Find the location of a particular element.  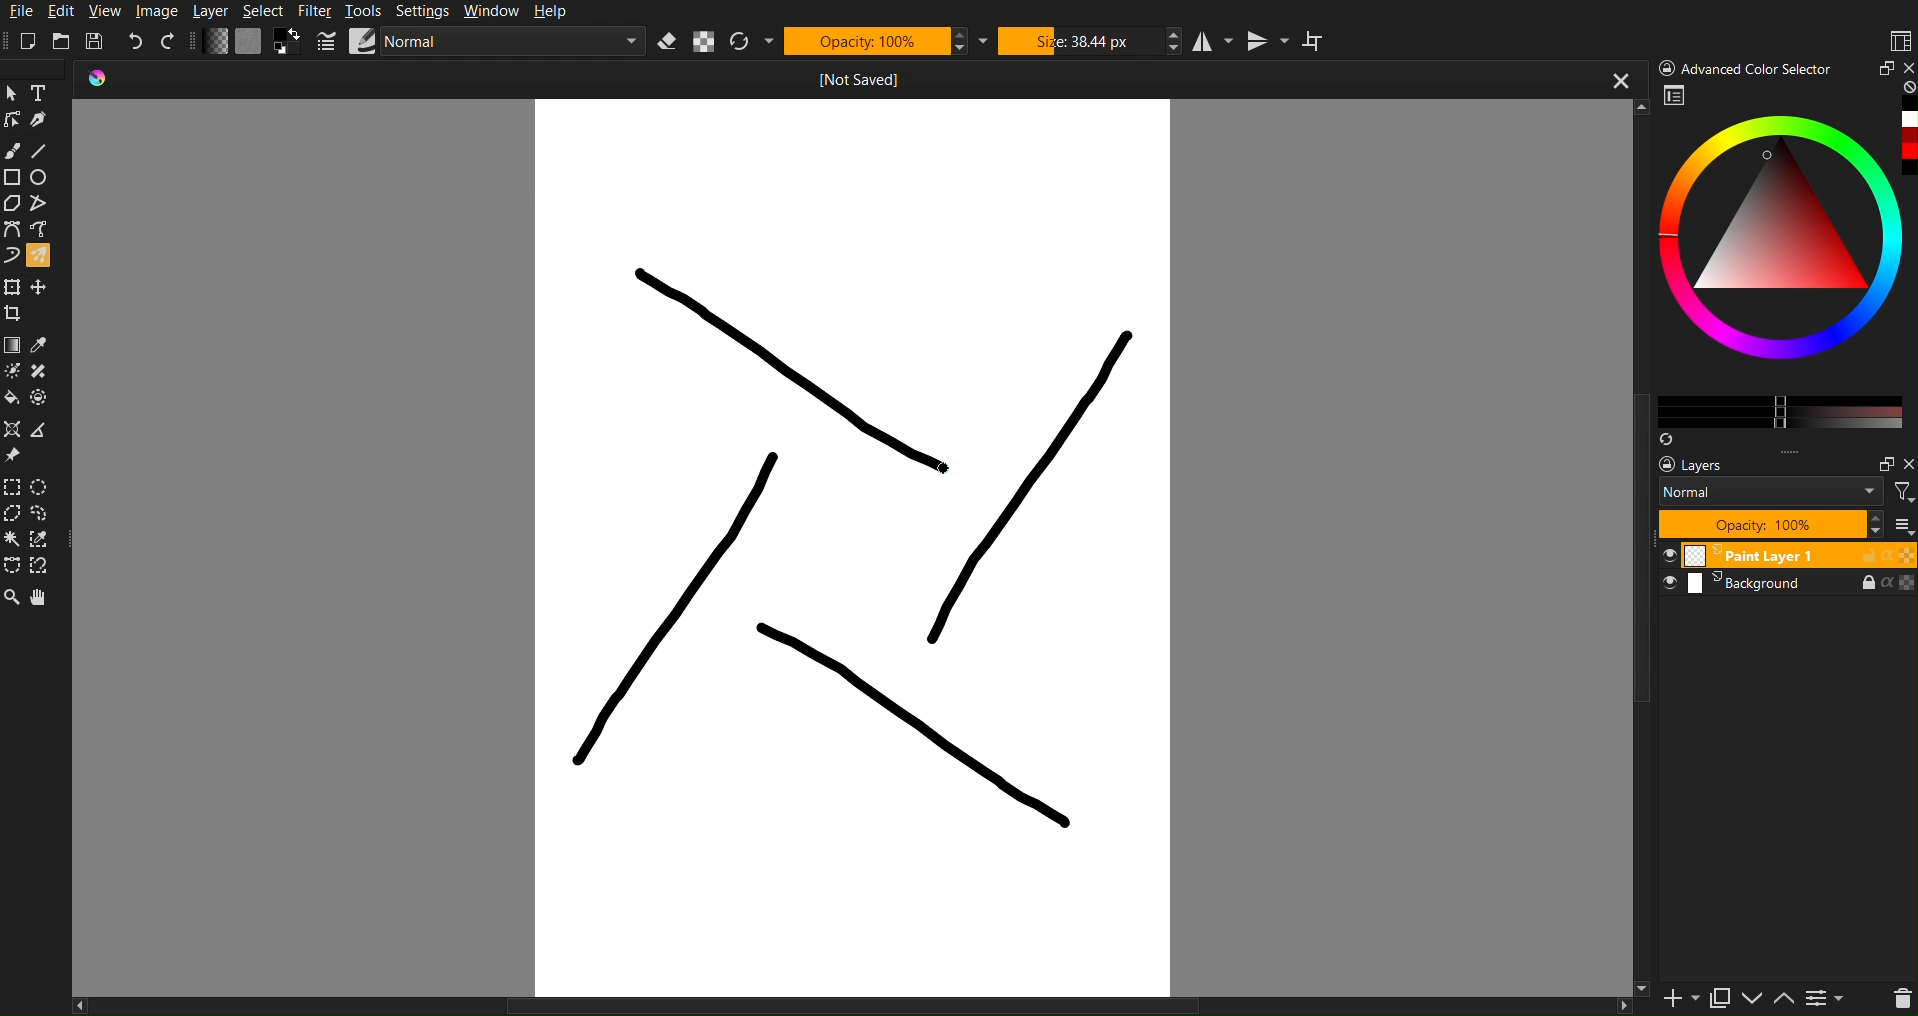

Rectangular selection Tool is located at coordinates (12, 484).